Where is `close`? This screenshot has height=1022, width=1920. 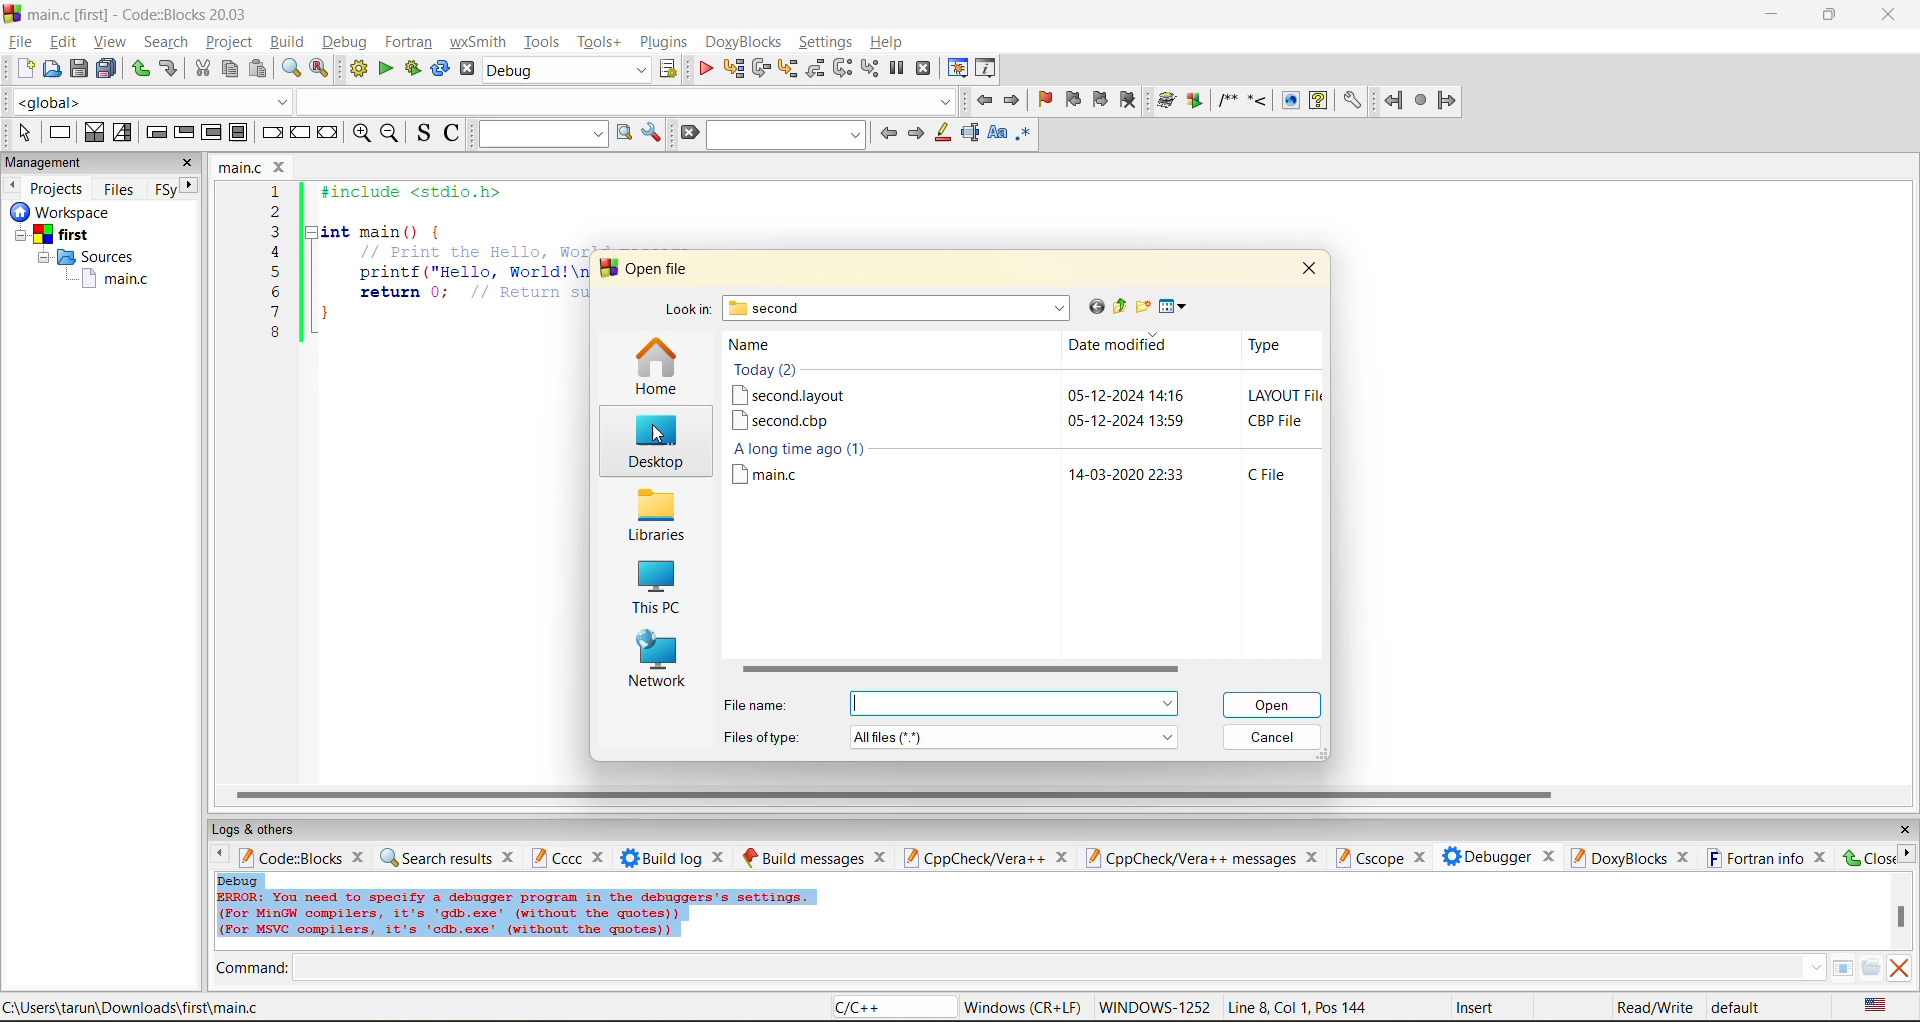 close is located at coordinates (1549, 854).